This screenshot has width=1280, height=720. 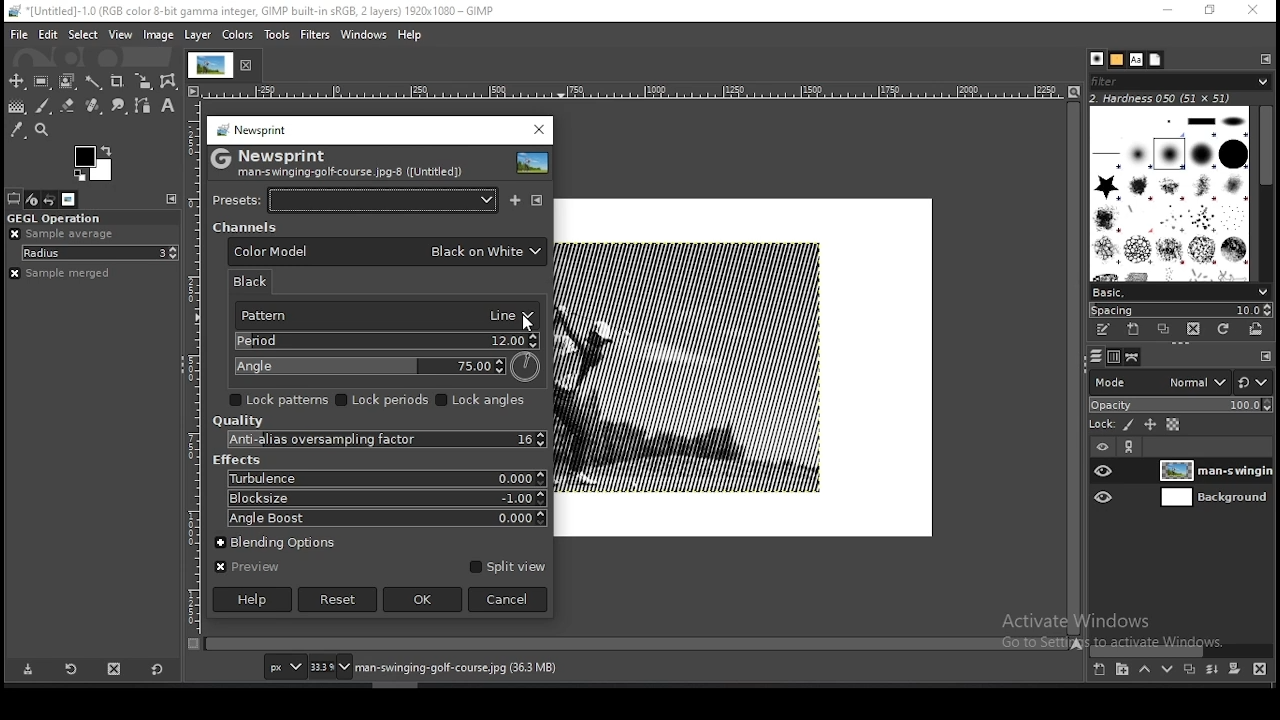 I want to click on layer, so click(x=1214, y=470).